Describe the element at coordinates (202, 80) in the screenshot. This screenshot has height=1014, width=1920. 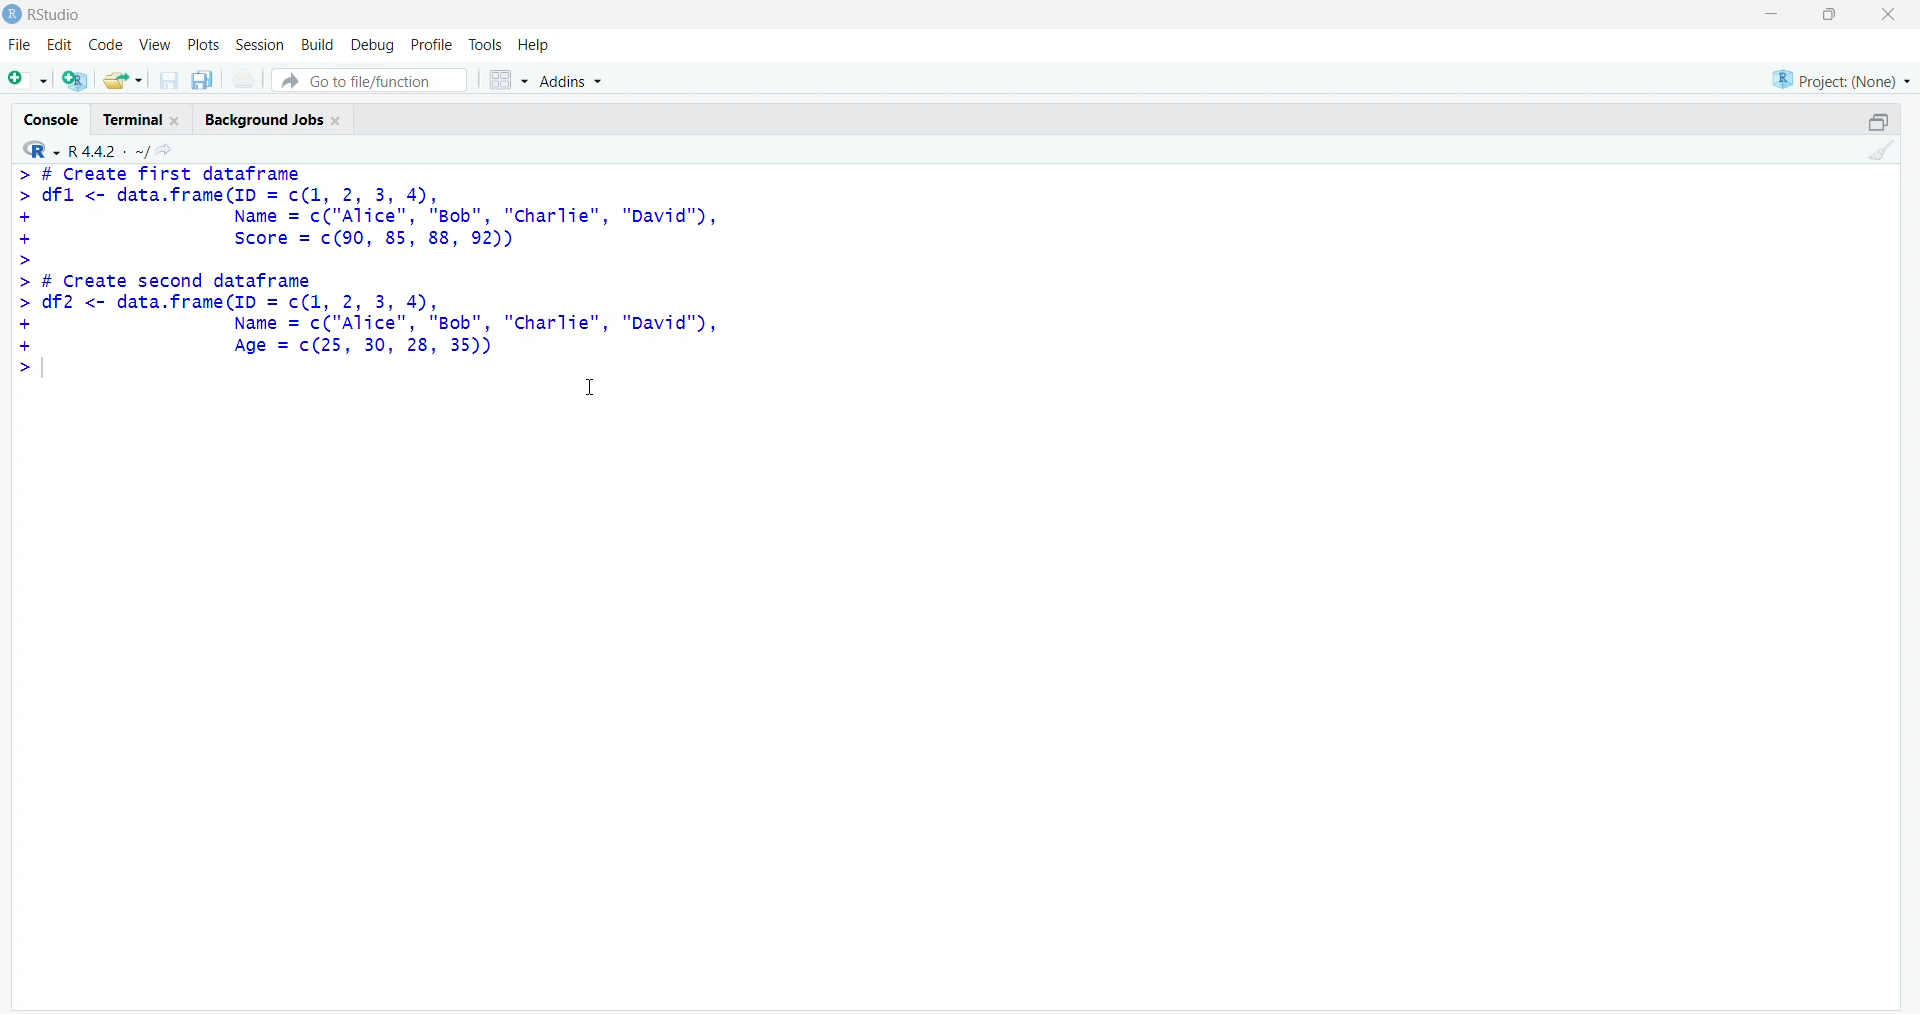
I see `copy` at that location.